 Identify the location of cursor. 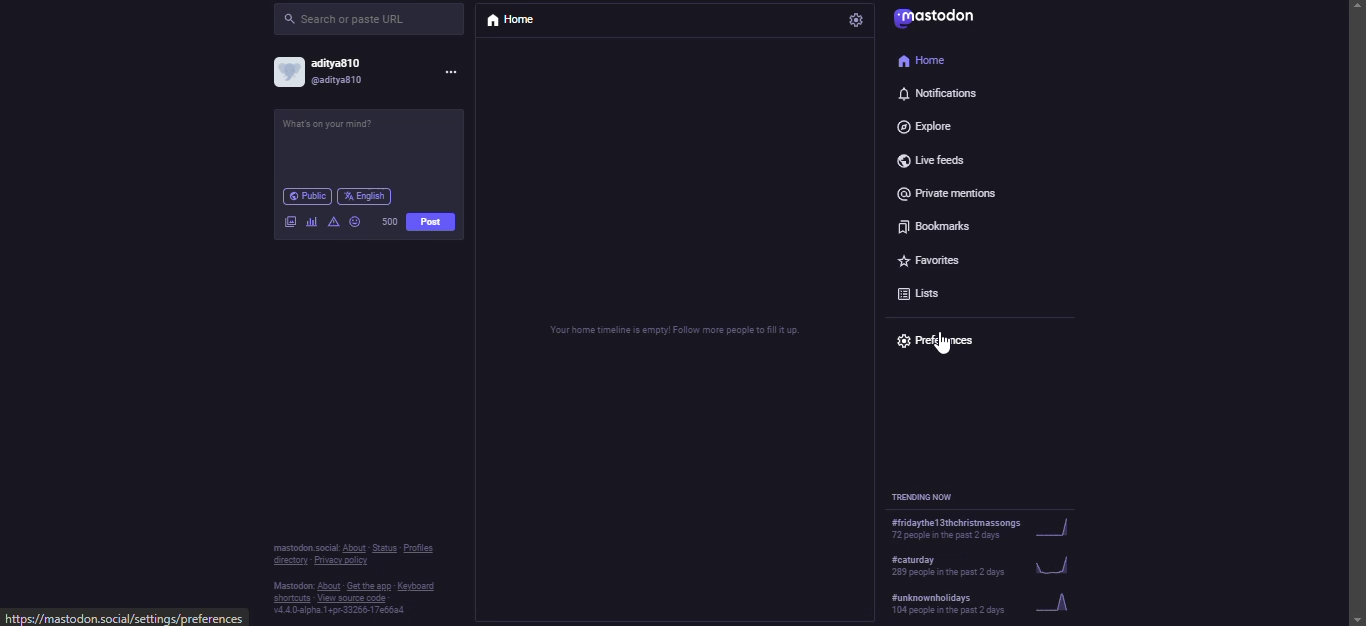
(939, 347).